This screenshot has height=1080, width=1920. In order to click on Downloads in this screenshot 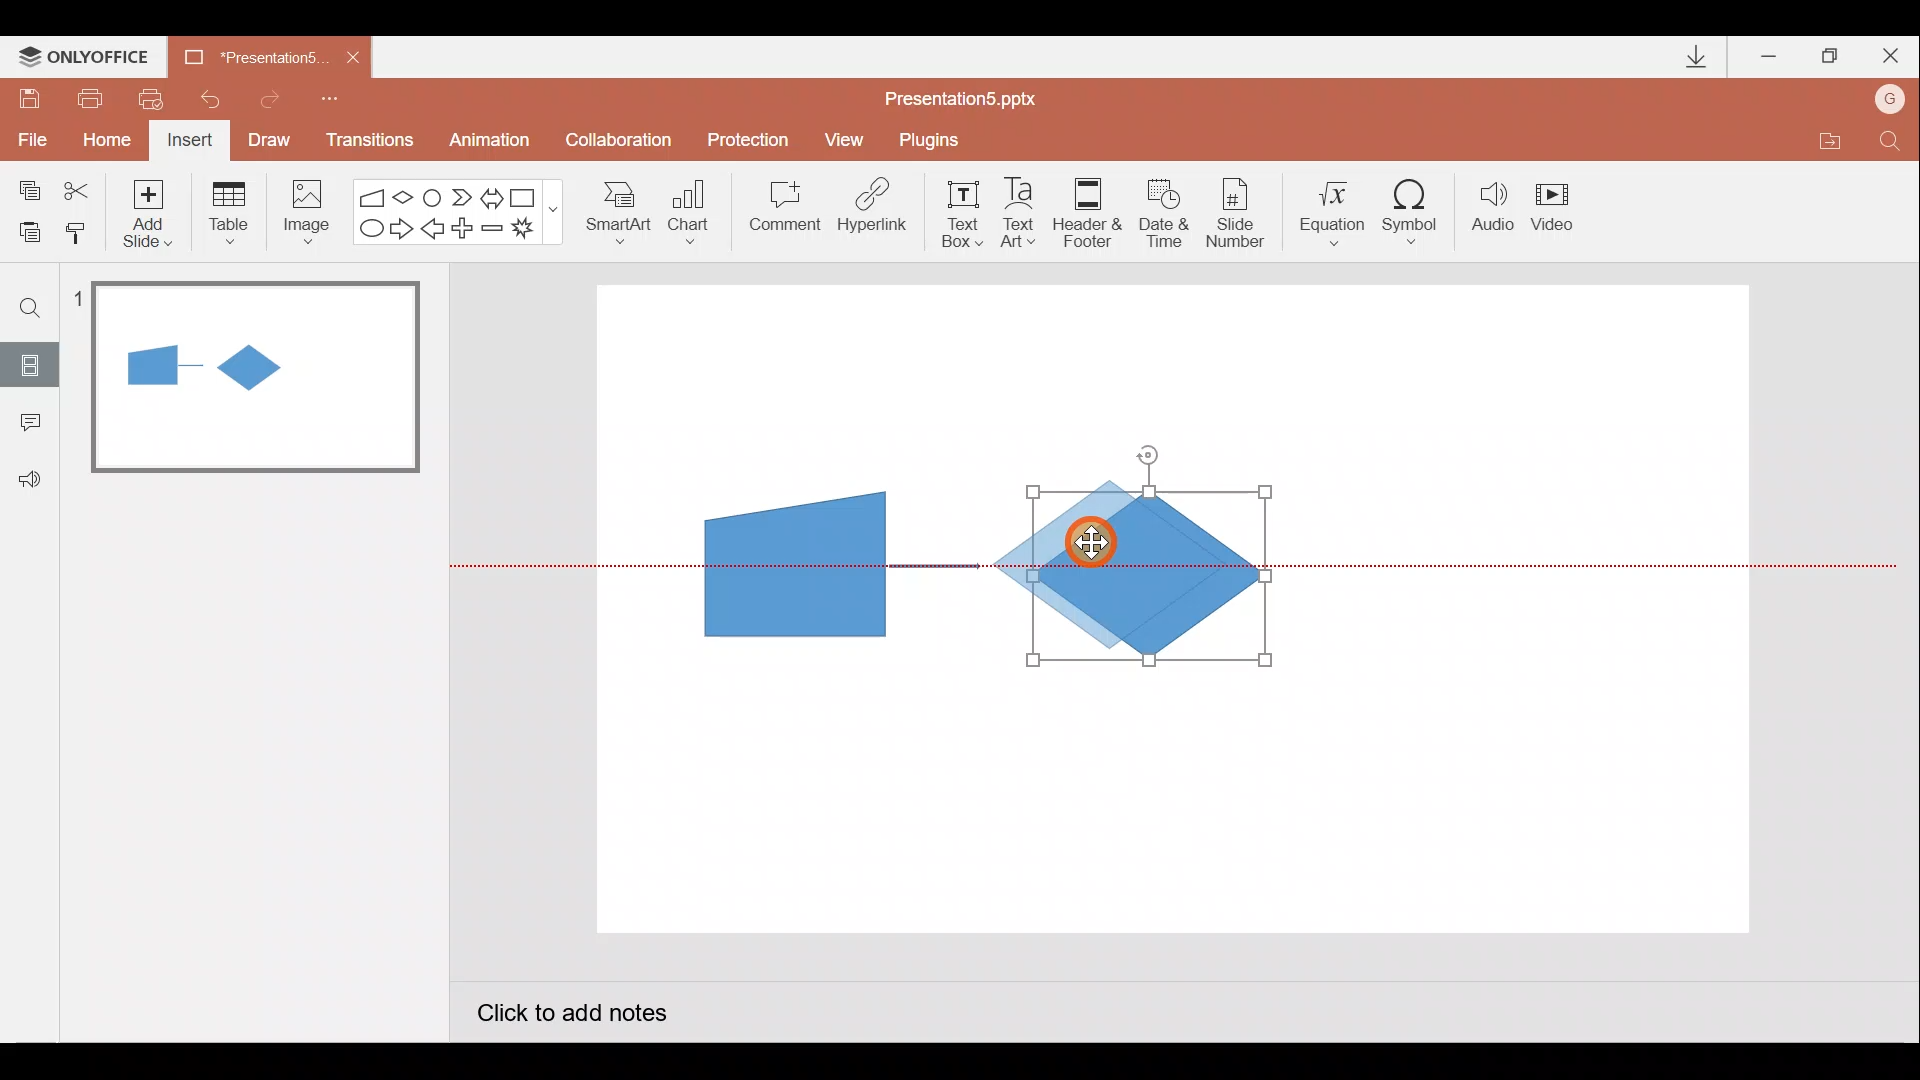, I will do `click(1693, 58)`.